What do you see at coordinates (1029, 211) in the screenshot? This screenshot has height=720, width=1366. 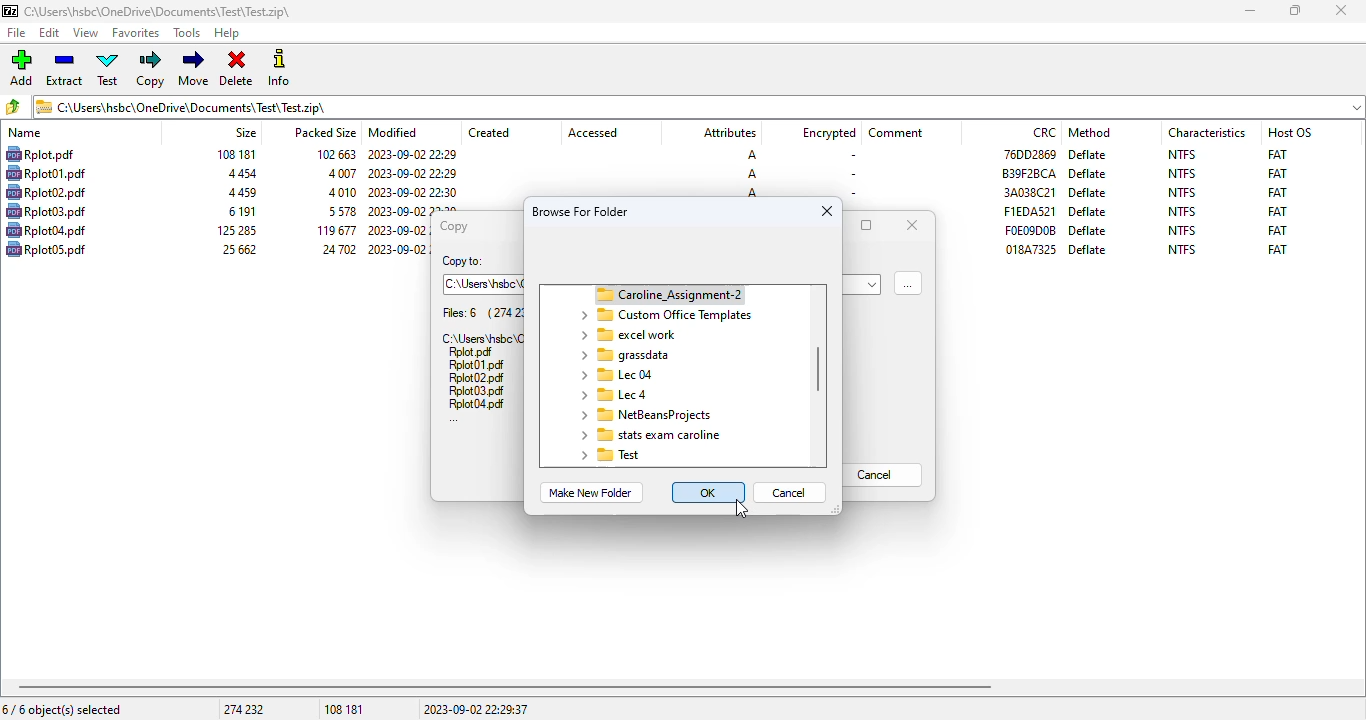 I see `CRC` at bounding box center [1029, 211].